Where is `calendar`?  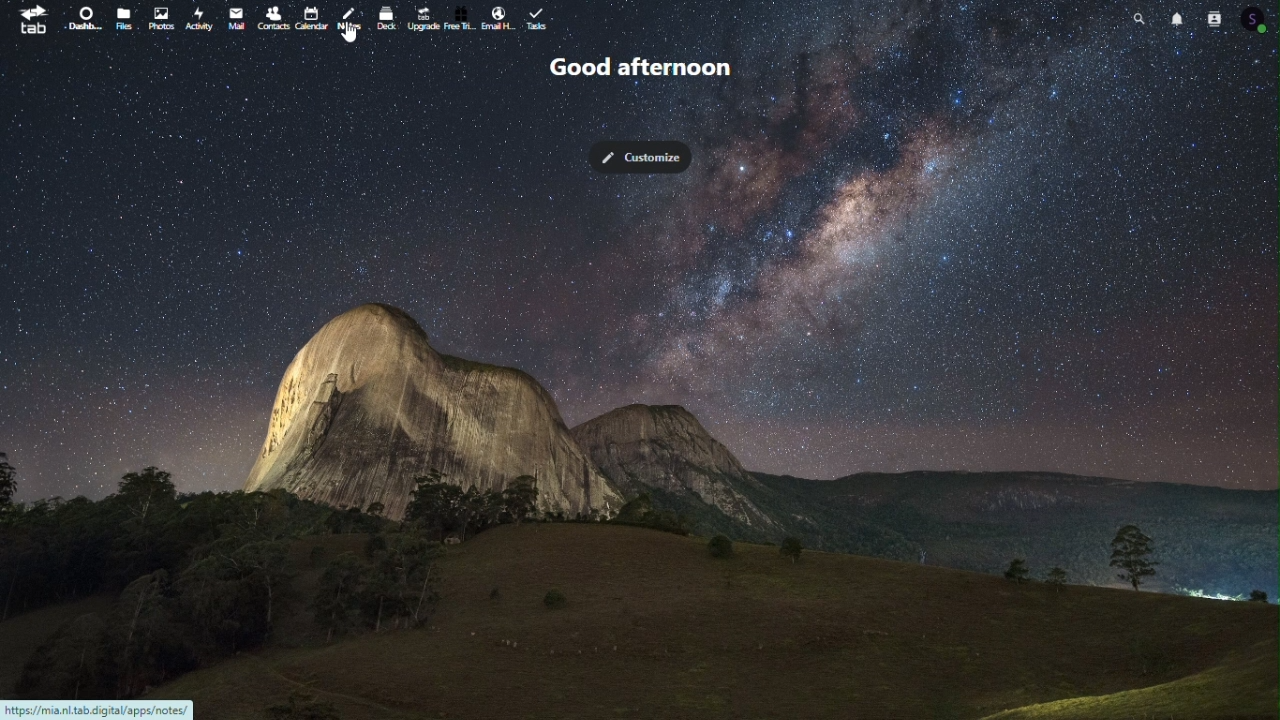
calendar is located at coordinates (310, 14).